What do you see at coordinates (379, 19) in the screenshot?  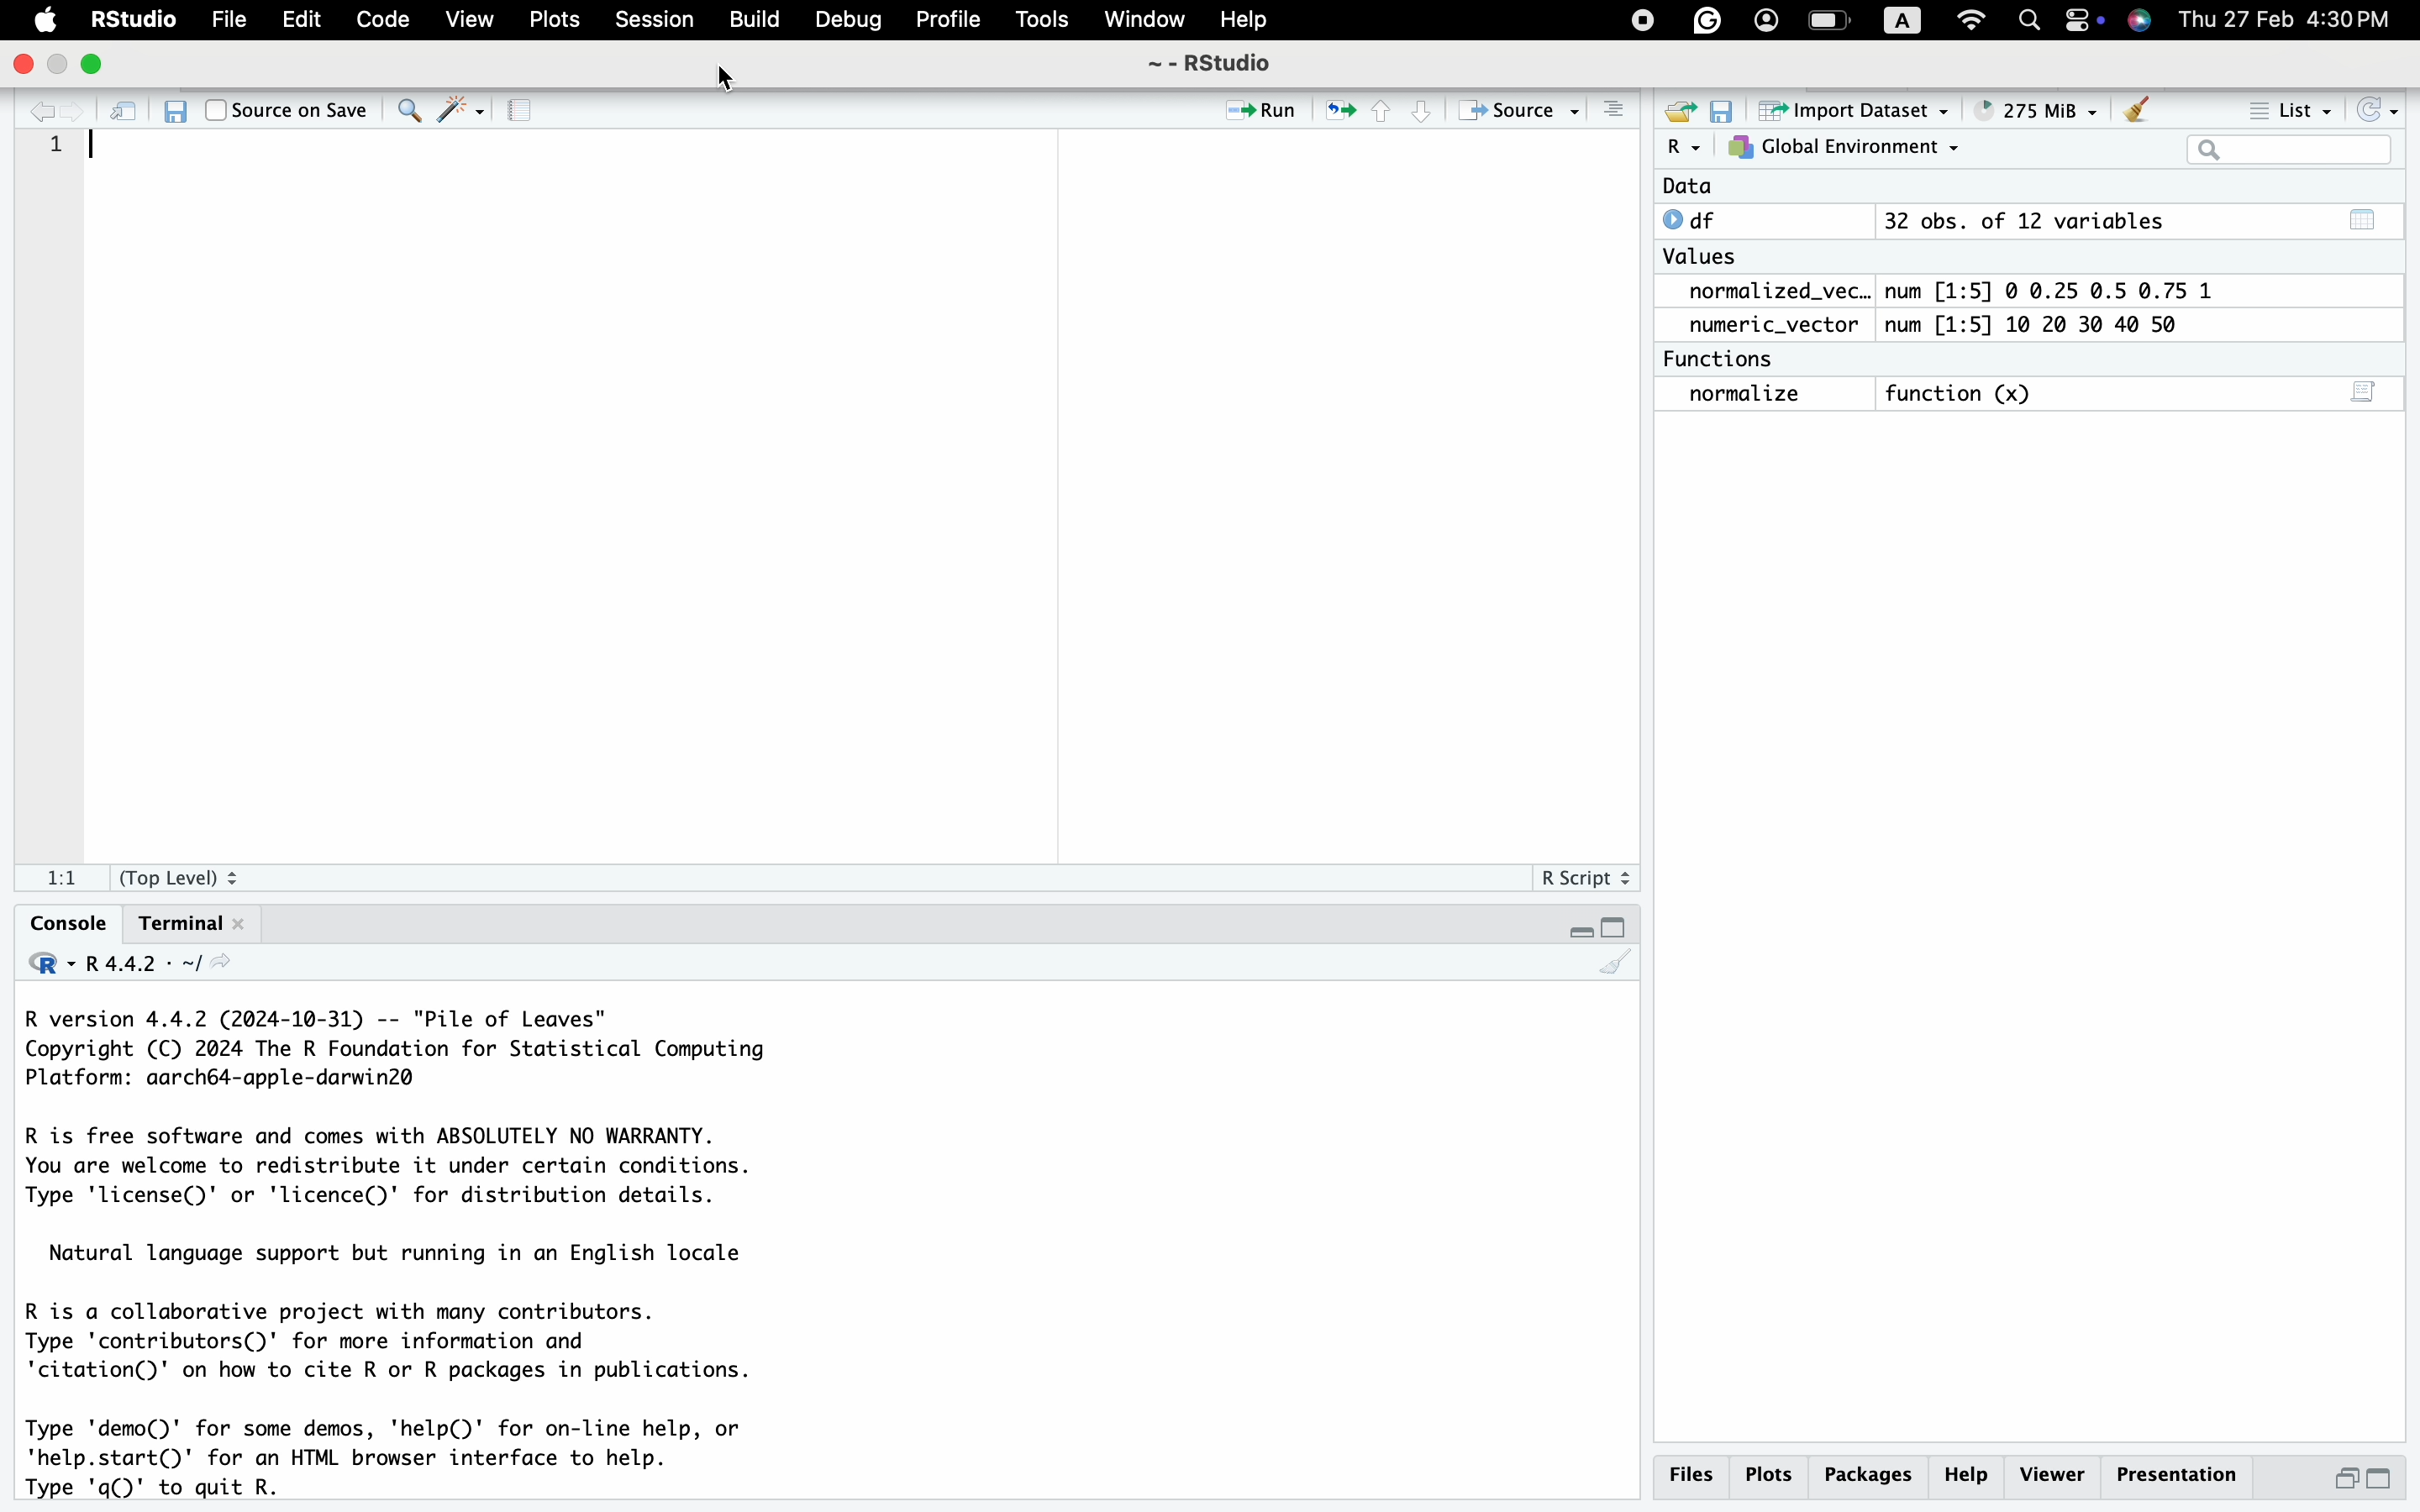 I see `code` at bounding box center [379, 19].